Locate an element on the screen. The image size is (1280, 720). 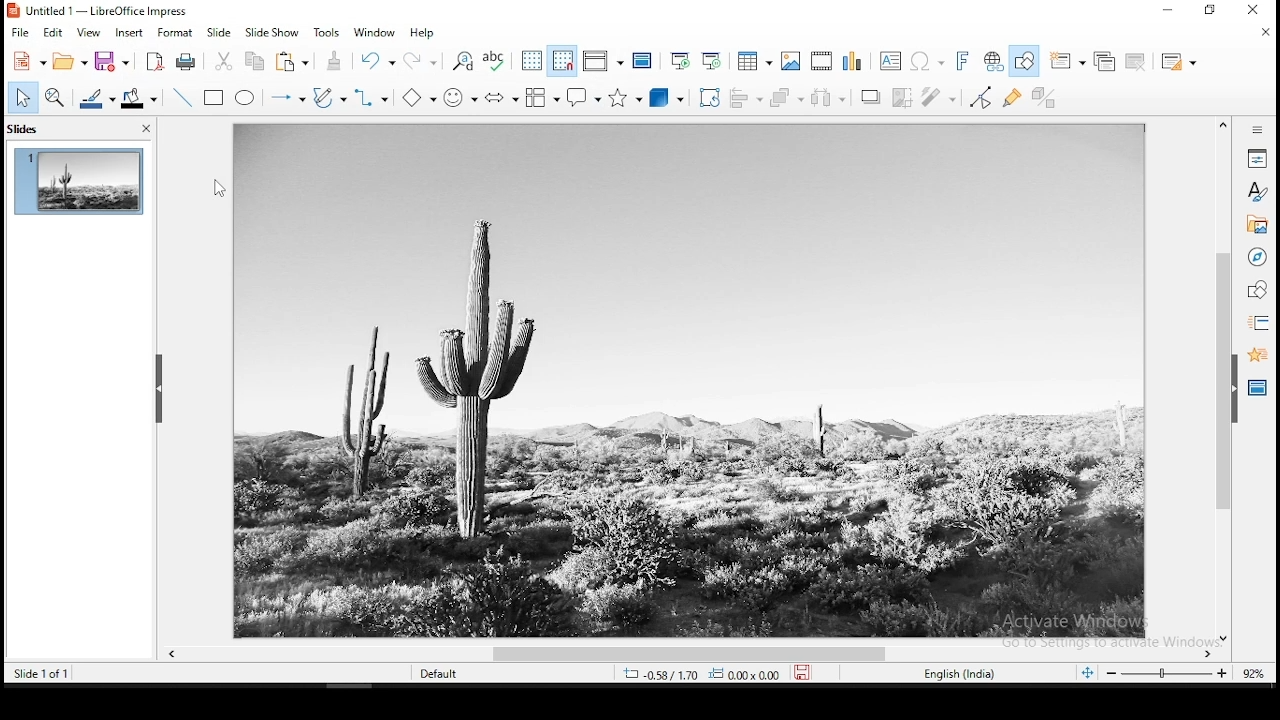
zoom is located at coordinates (1167, 674).